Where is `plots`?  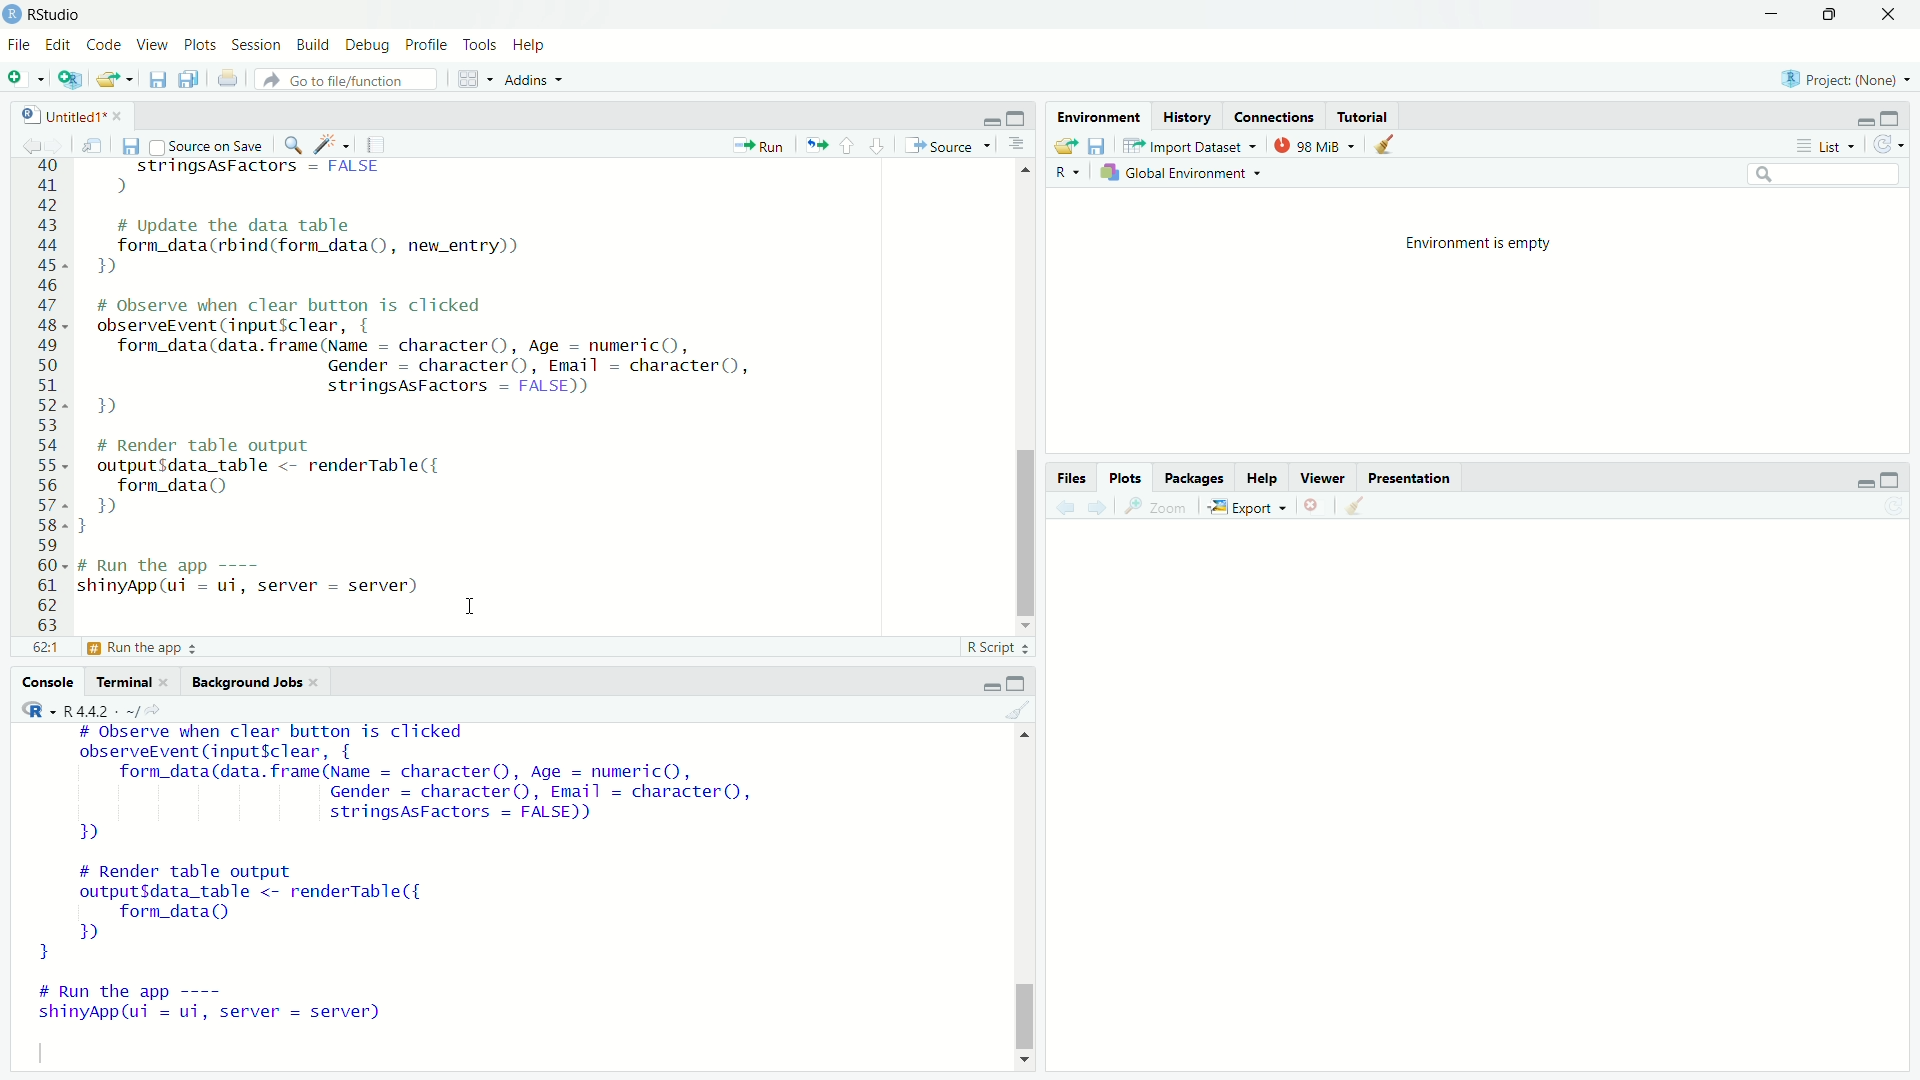 plots is located at coordinates (1127, 477).